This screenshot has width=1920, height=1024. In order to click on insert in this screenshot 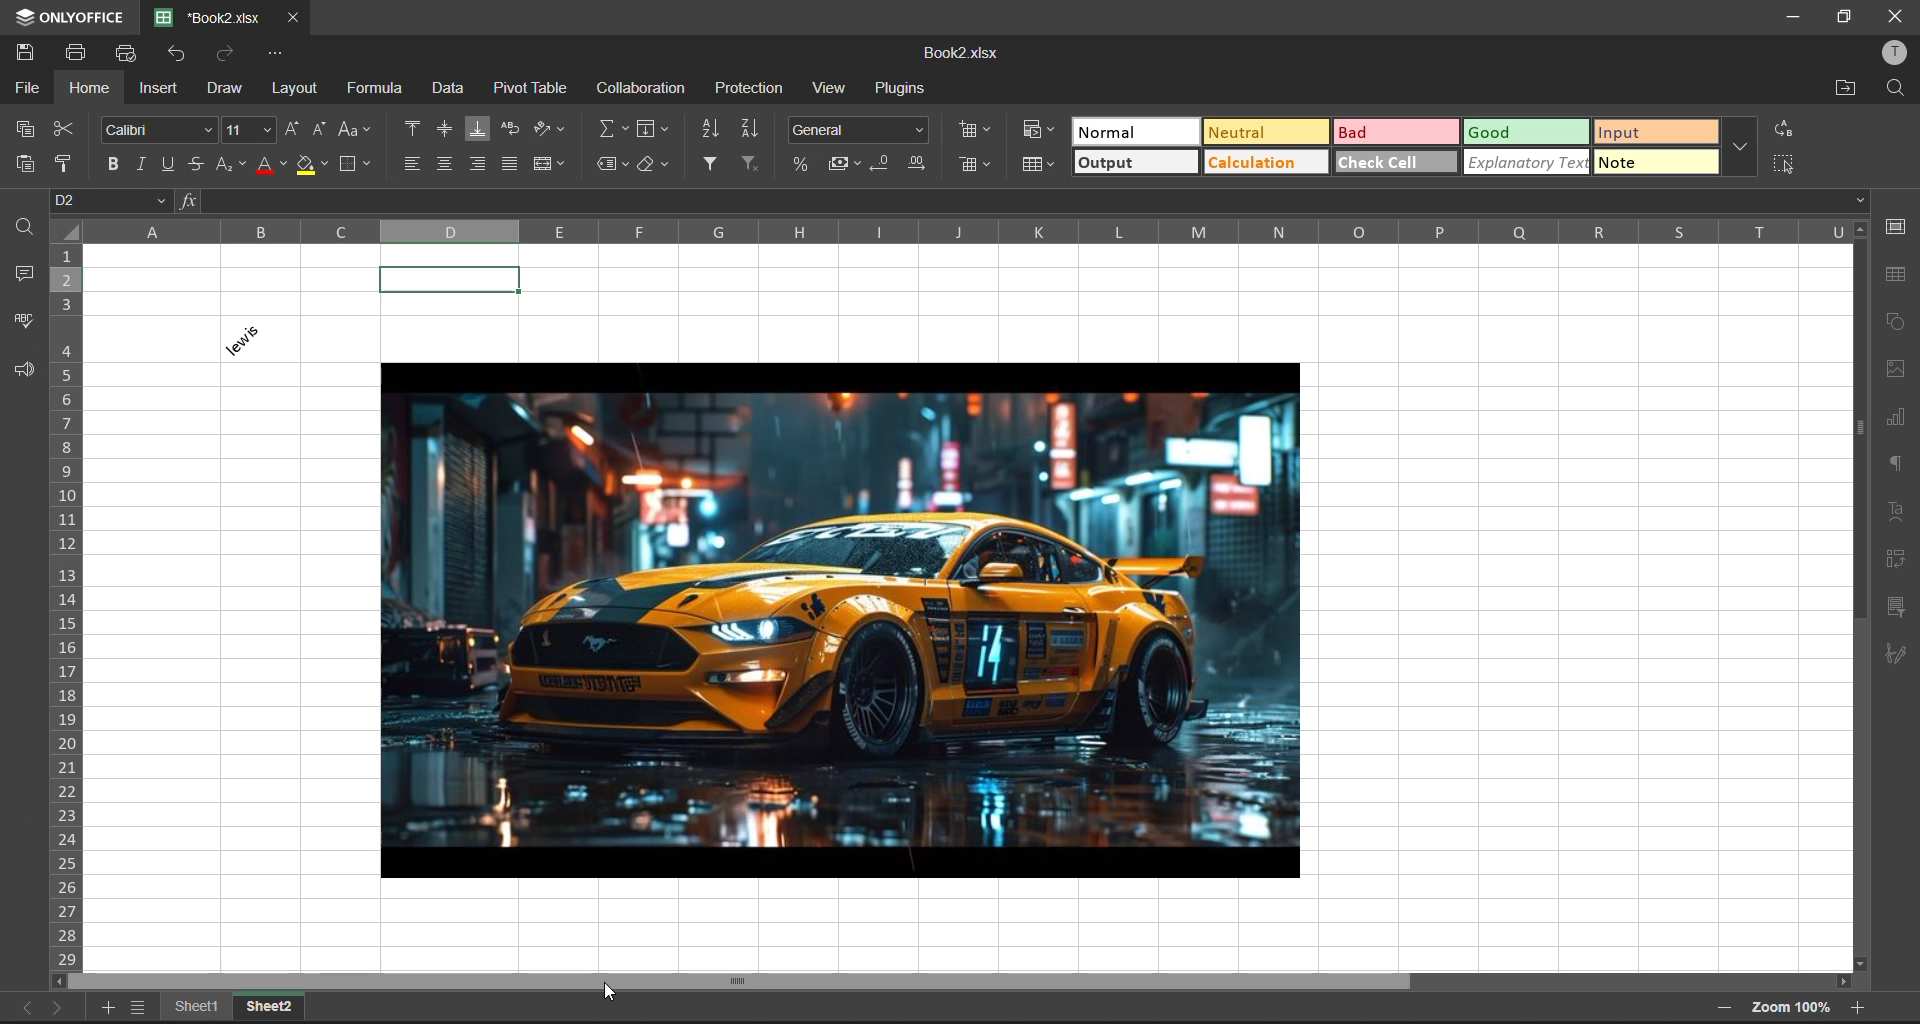, I will do `click(161, 89)`.